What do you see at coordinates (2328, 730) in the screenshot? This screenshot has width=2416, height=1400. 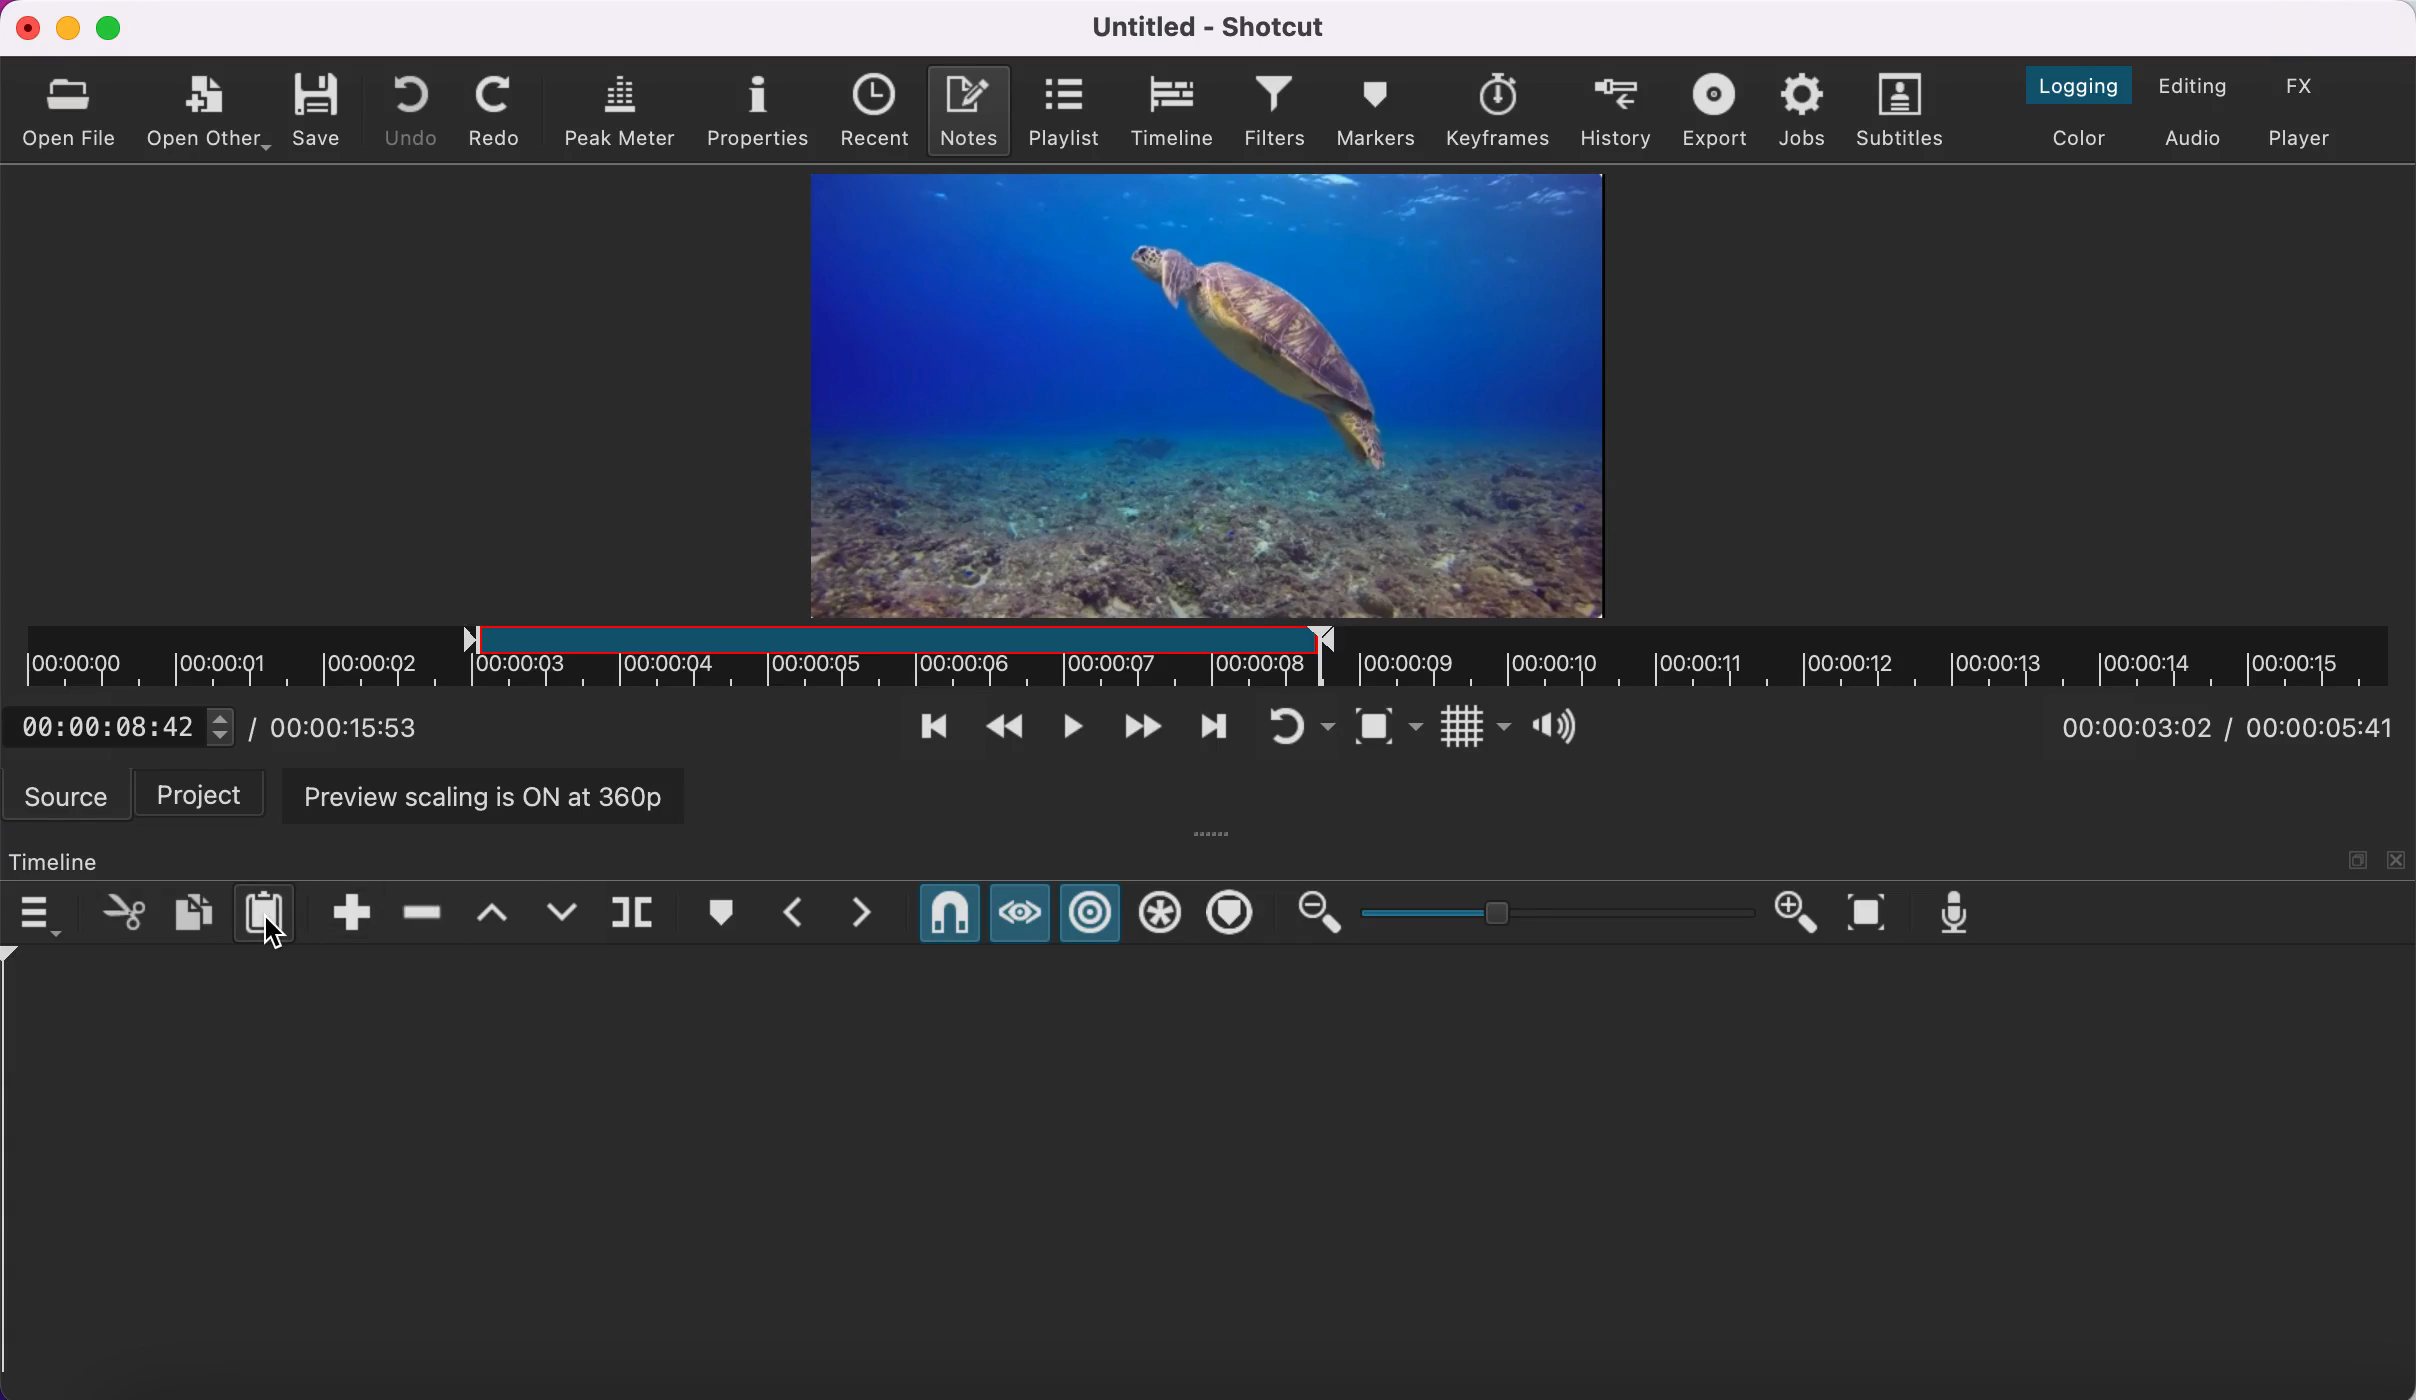 I see `total duration` at bounding box center [2328, 730].